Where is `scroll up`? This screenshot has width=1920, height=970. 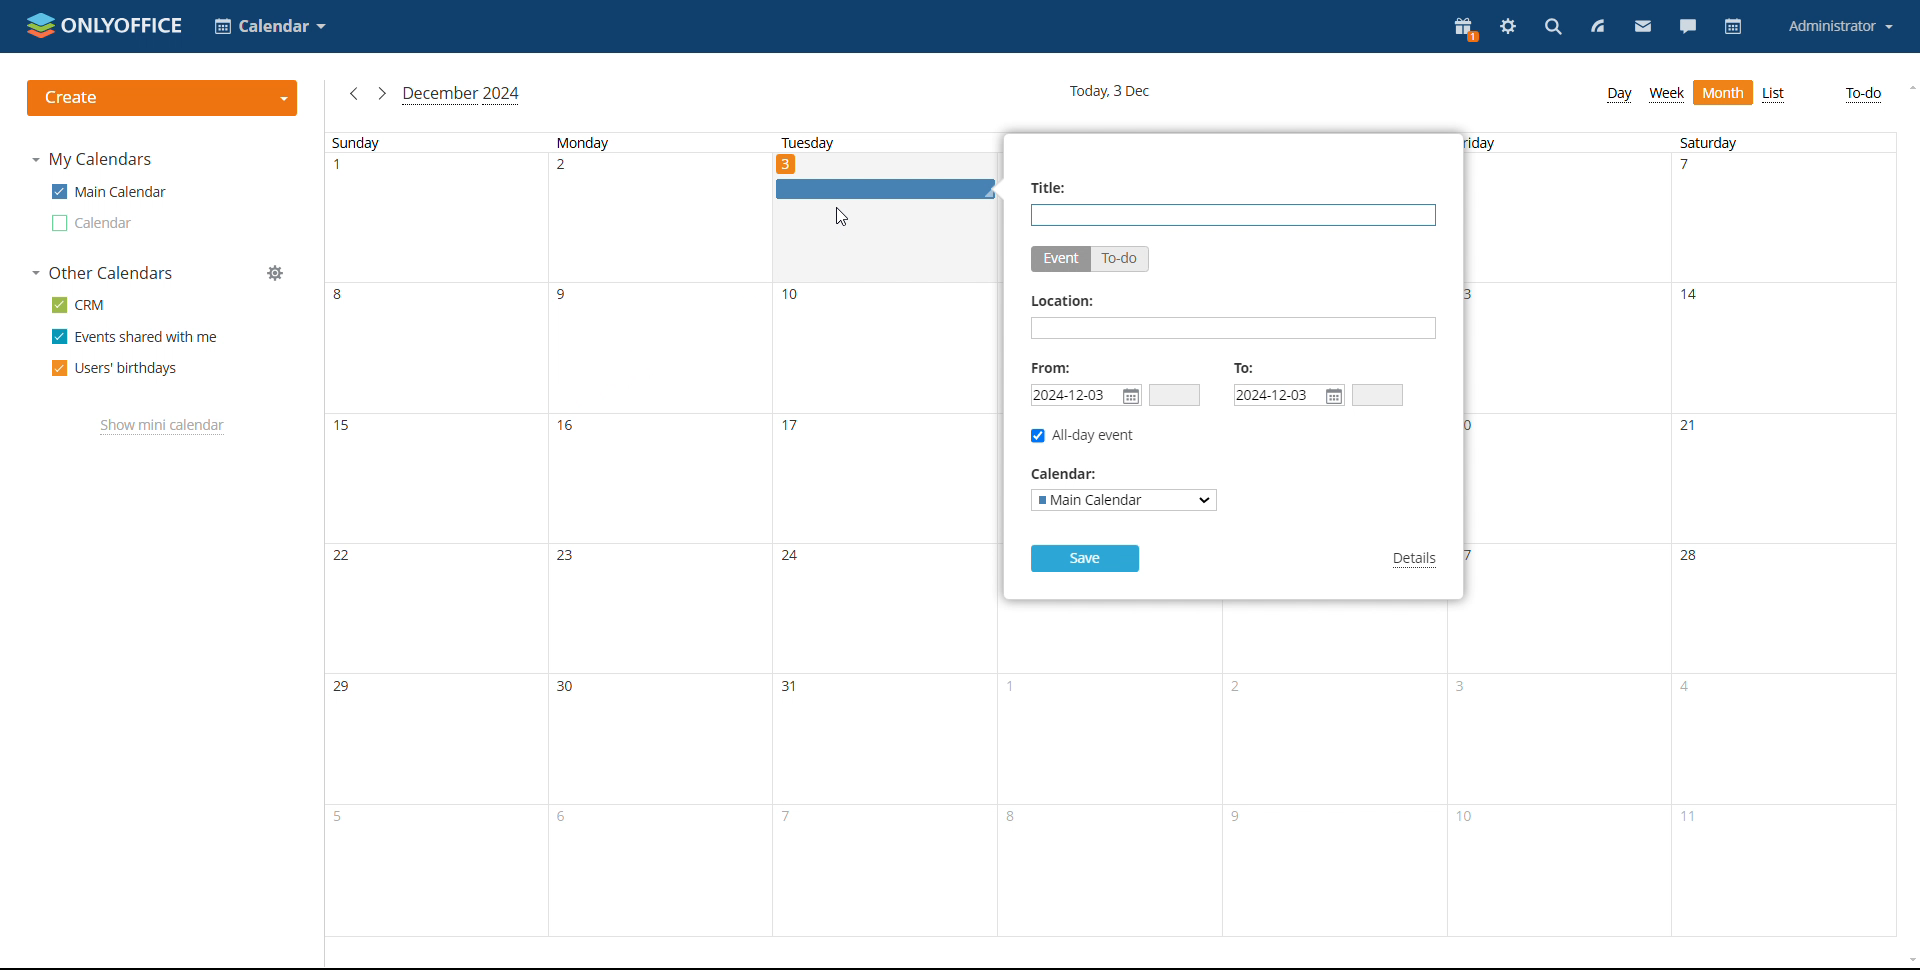 scroll up is located at coordinates (1908, 87).